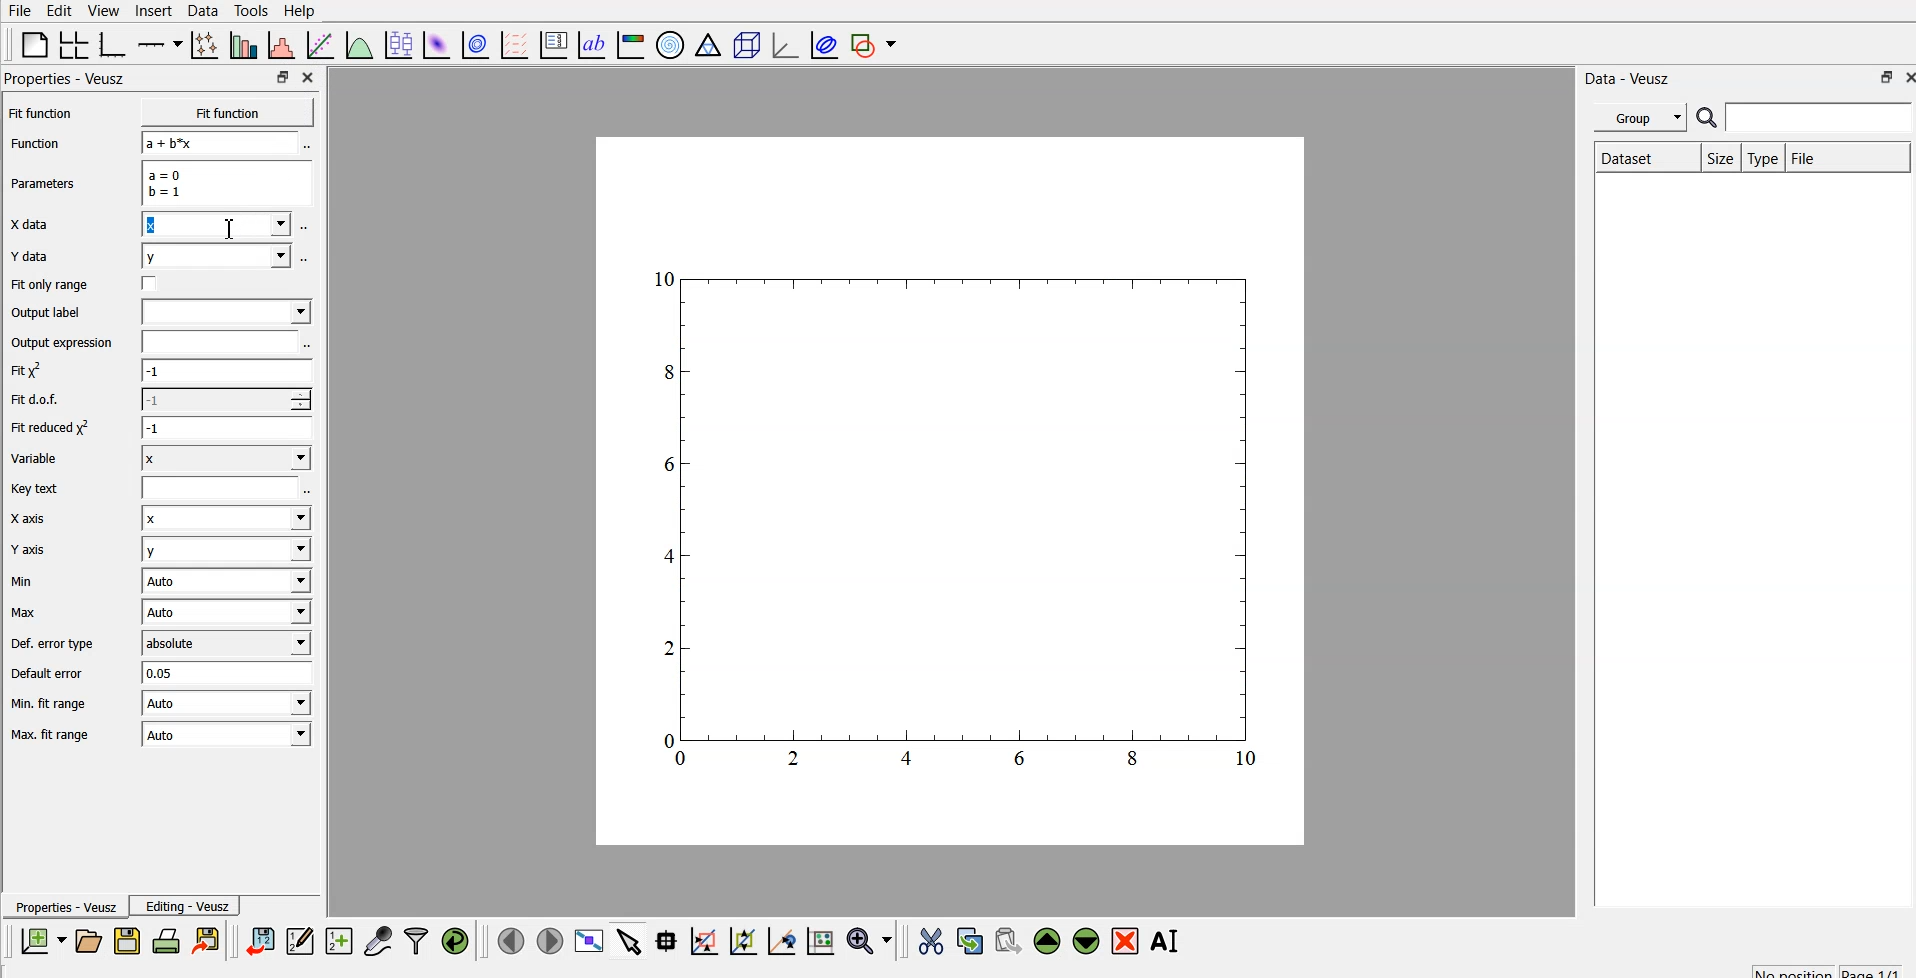  I want to click on plot key, so click(556, 45).